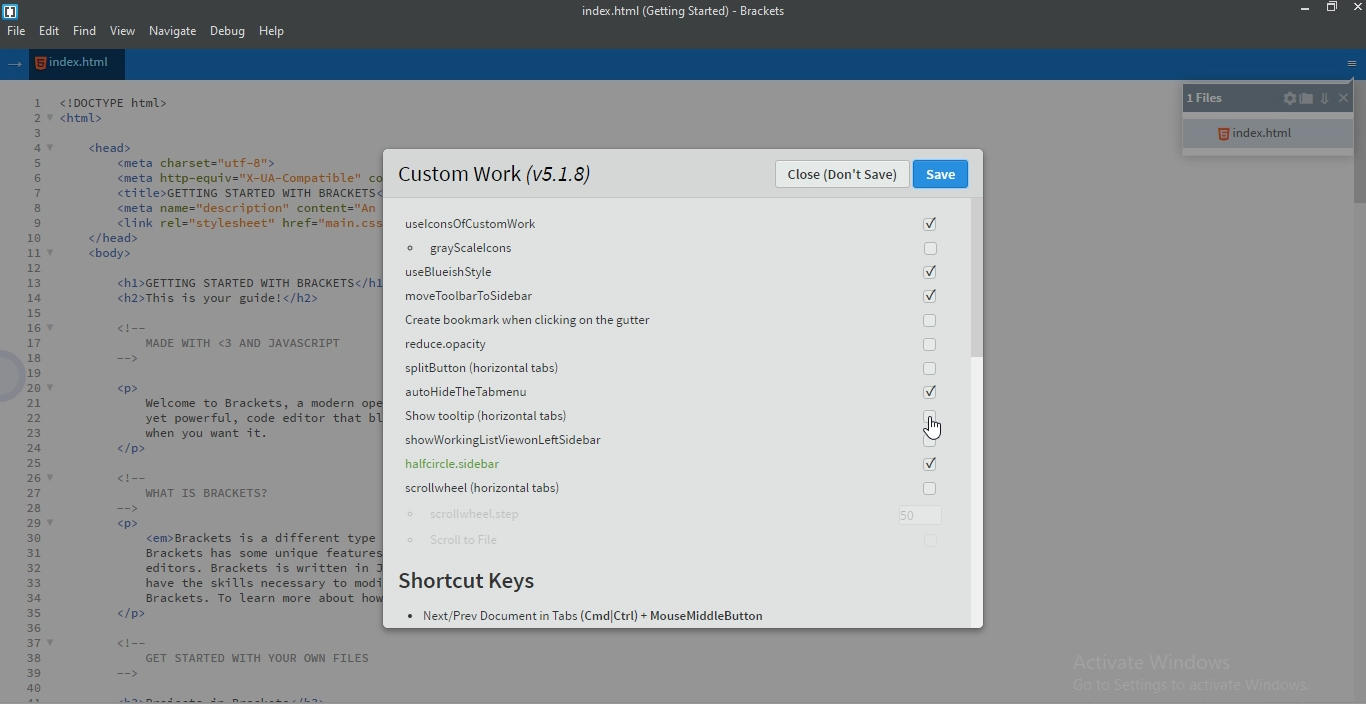 The width and height of the screenshot is (1366, 704). What do you see at coordinates (83, 31) in the screenshot?
I see `find` at bounding box center [83, 31].